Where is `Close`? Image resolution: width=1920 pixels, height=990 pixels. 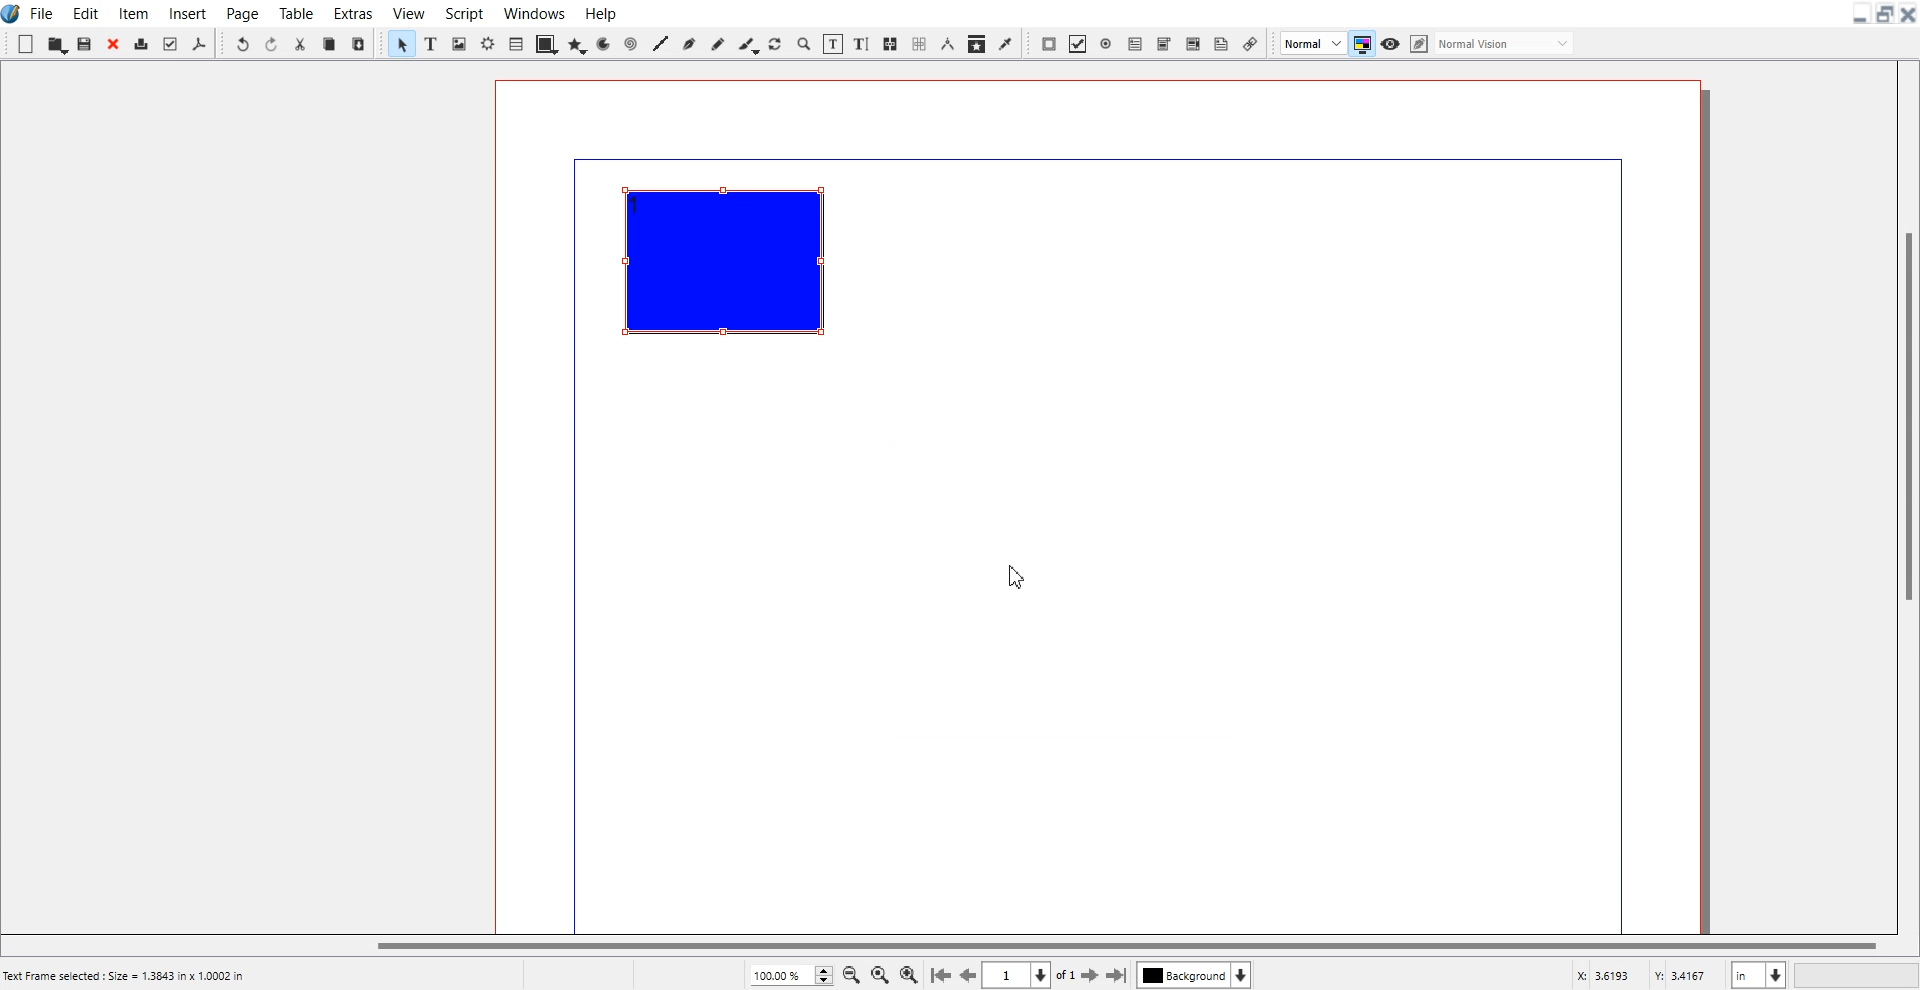 Close is located at coordinates (114, 43).